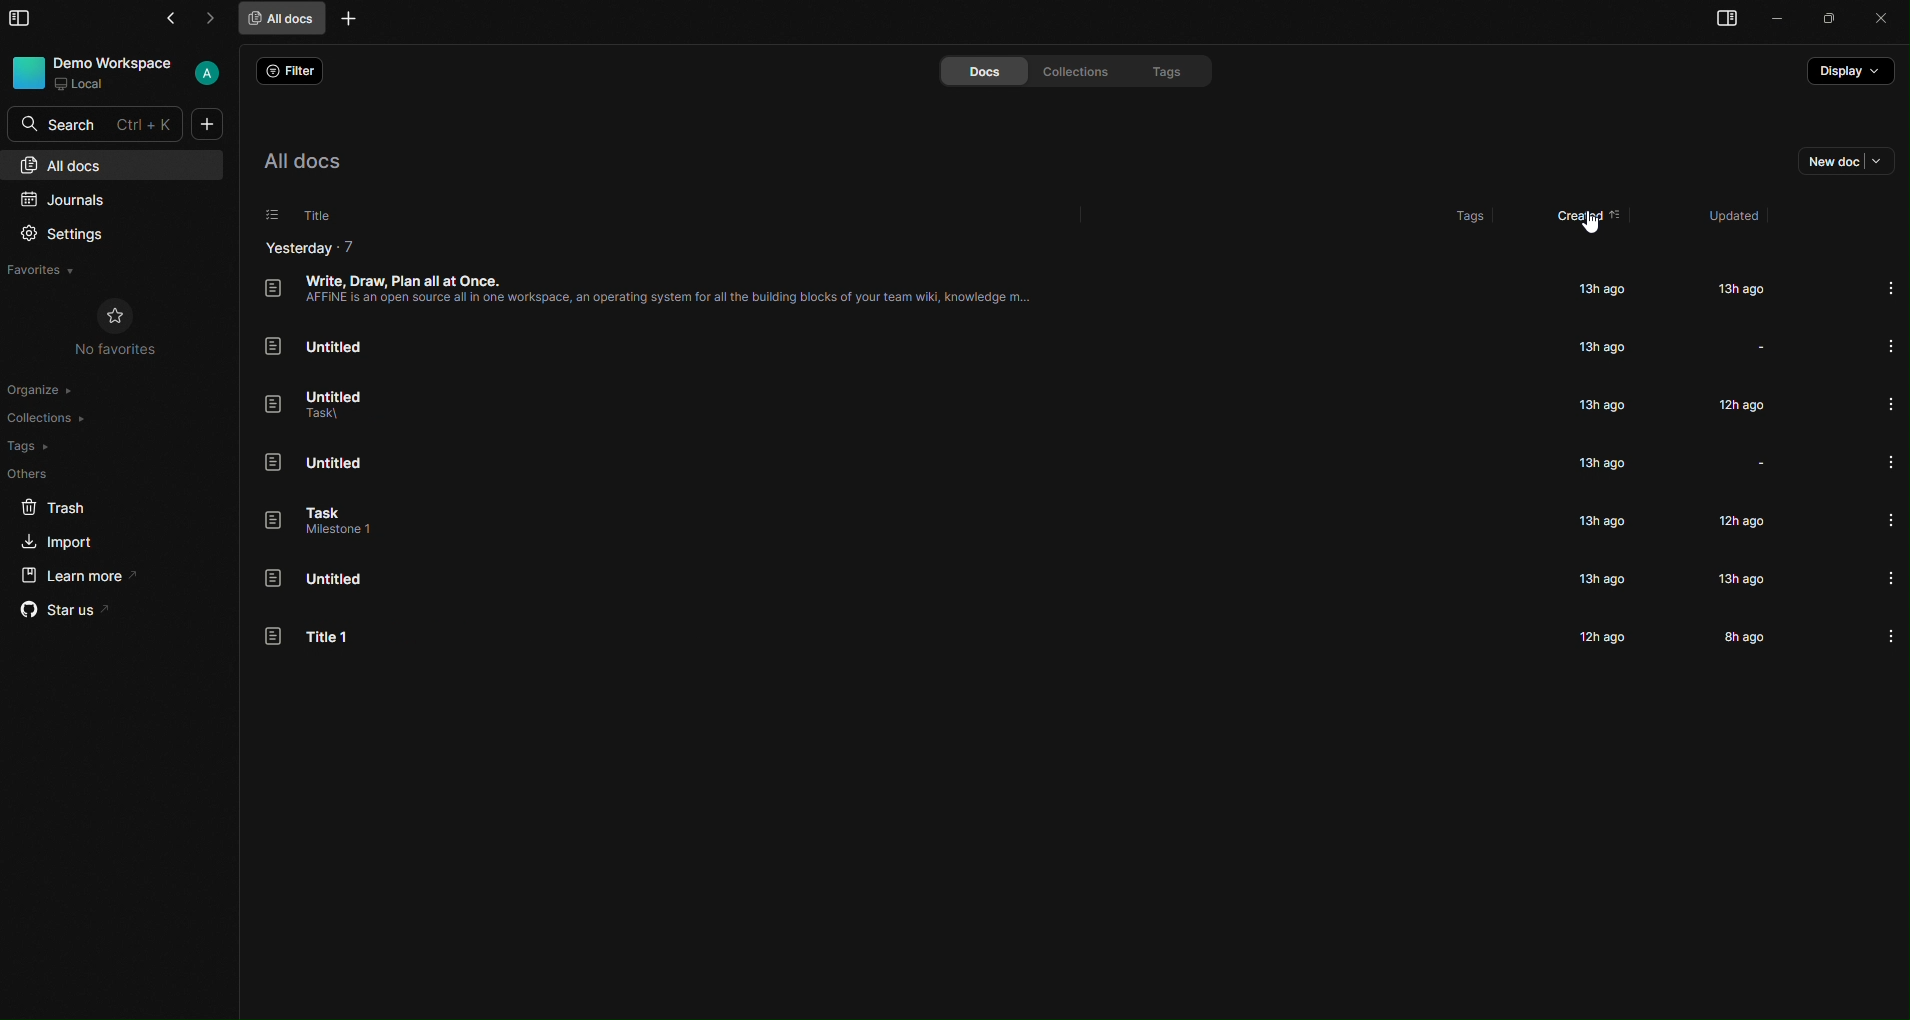  What do you see at coordinates (1599, 521) in the screenshot?
I see `13h ago` at bounding box center [1599, 521].